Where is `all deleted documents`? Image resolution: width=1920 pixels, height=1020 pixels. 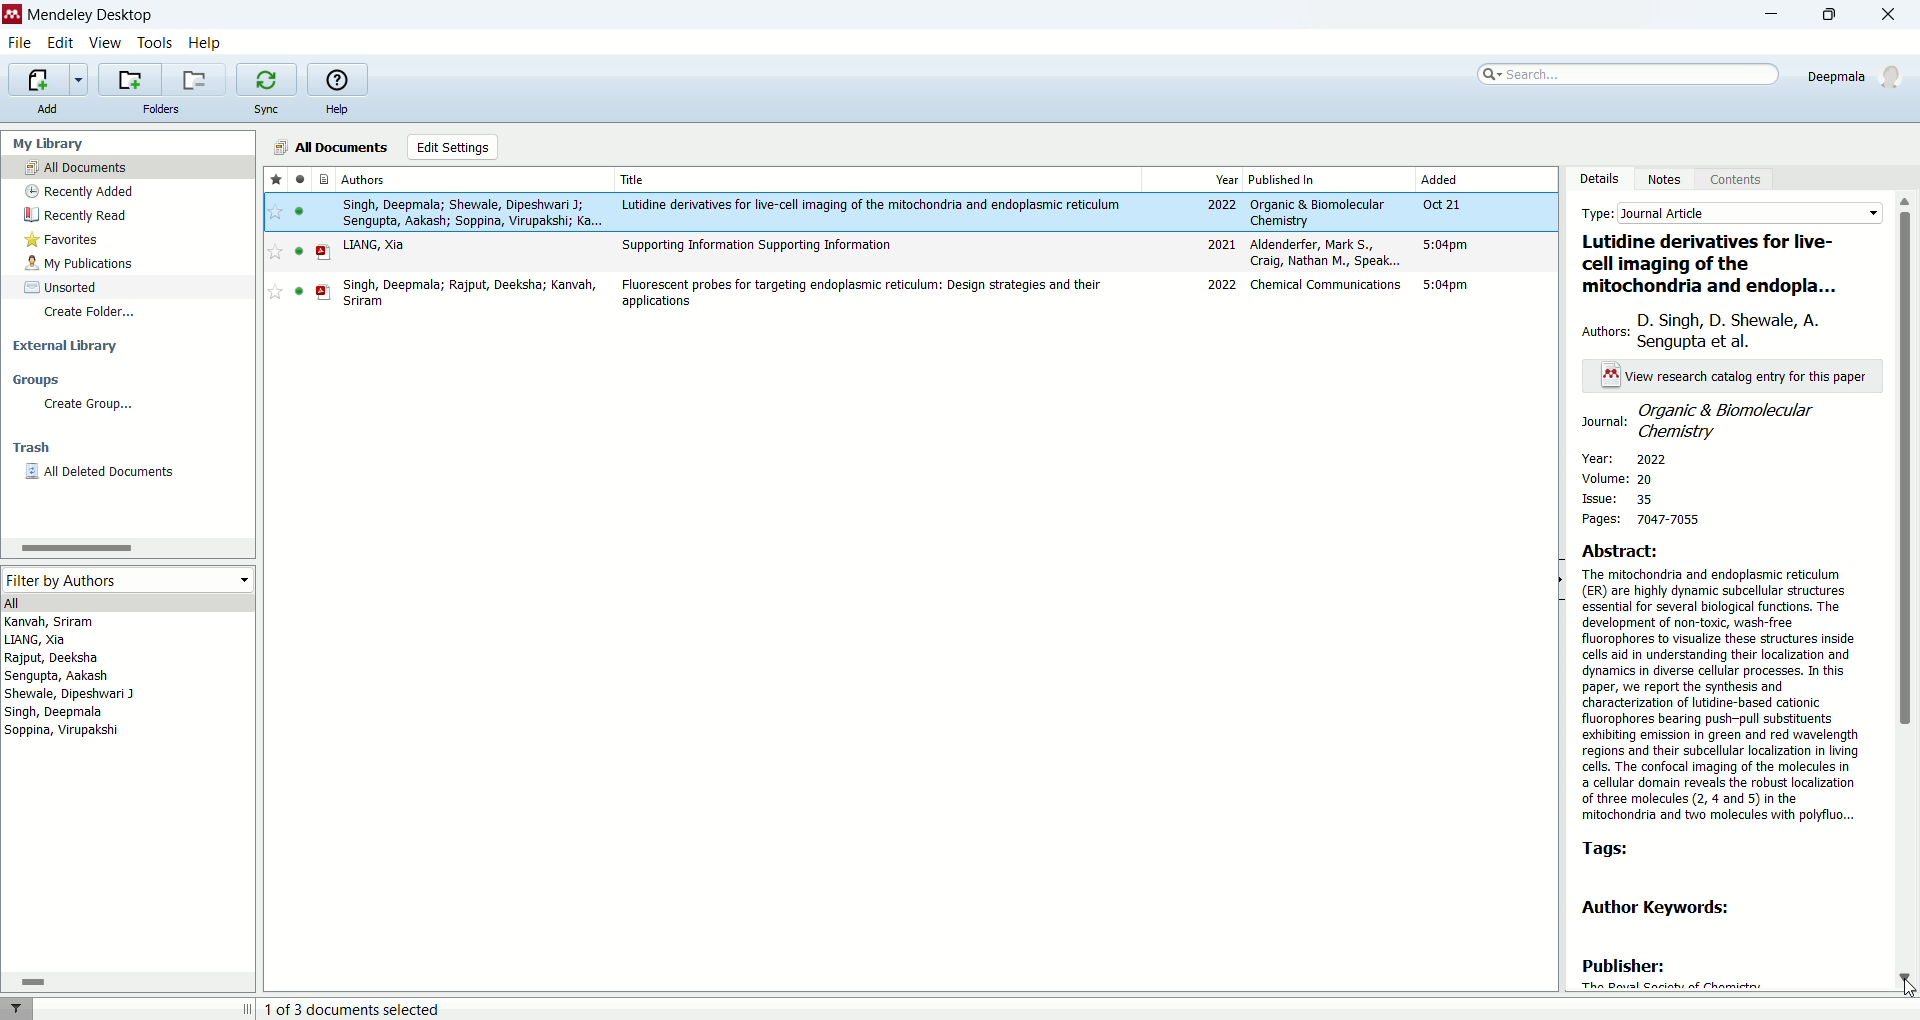
all deleted documents is located at coordinates (102, 472).